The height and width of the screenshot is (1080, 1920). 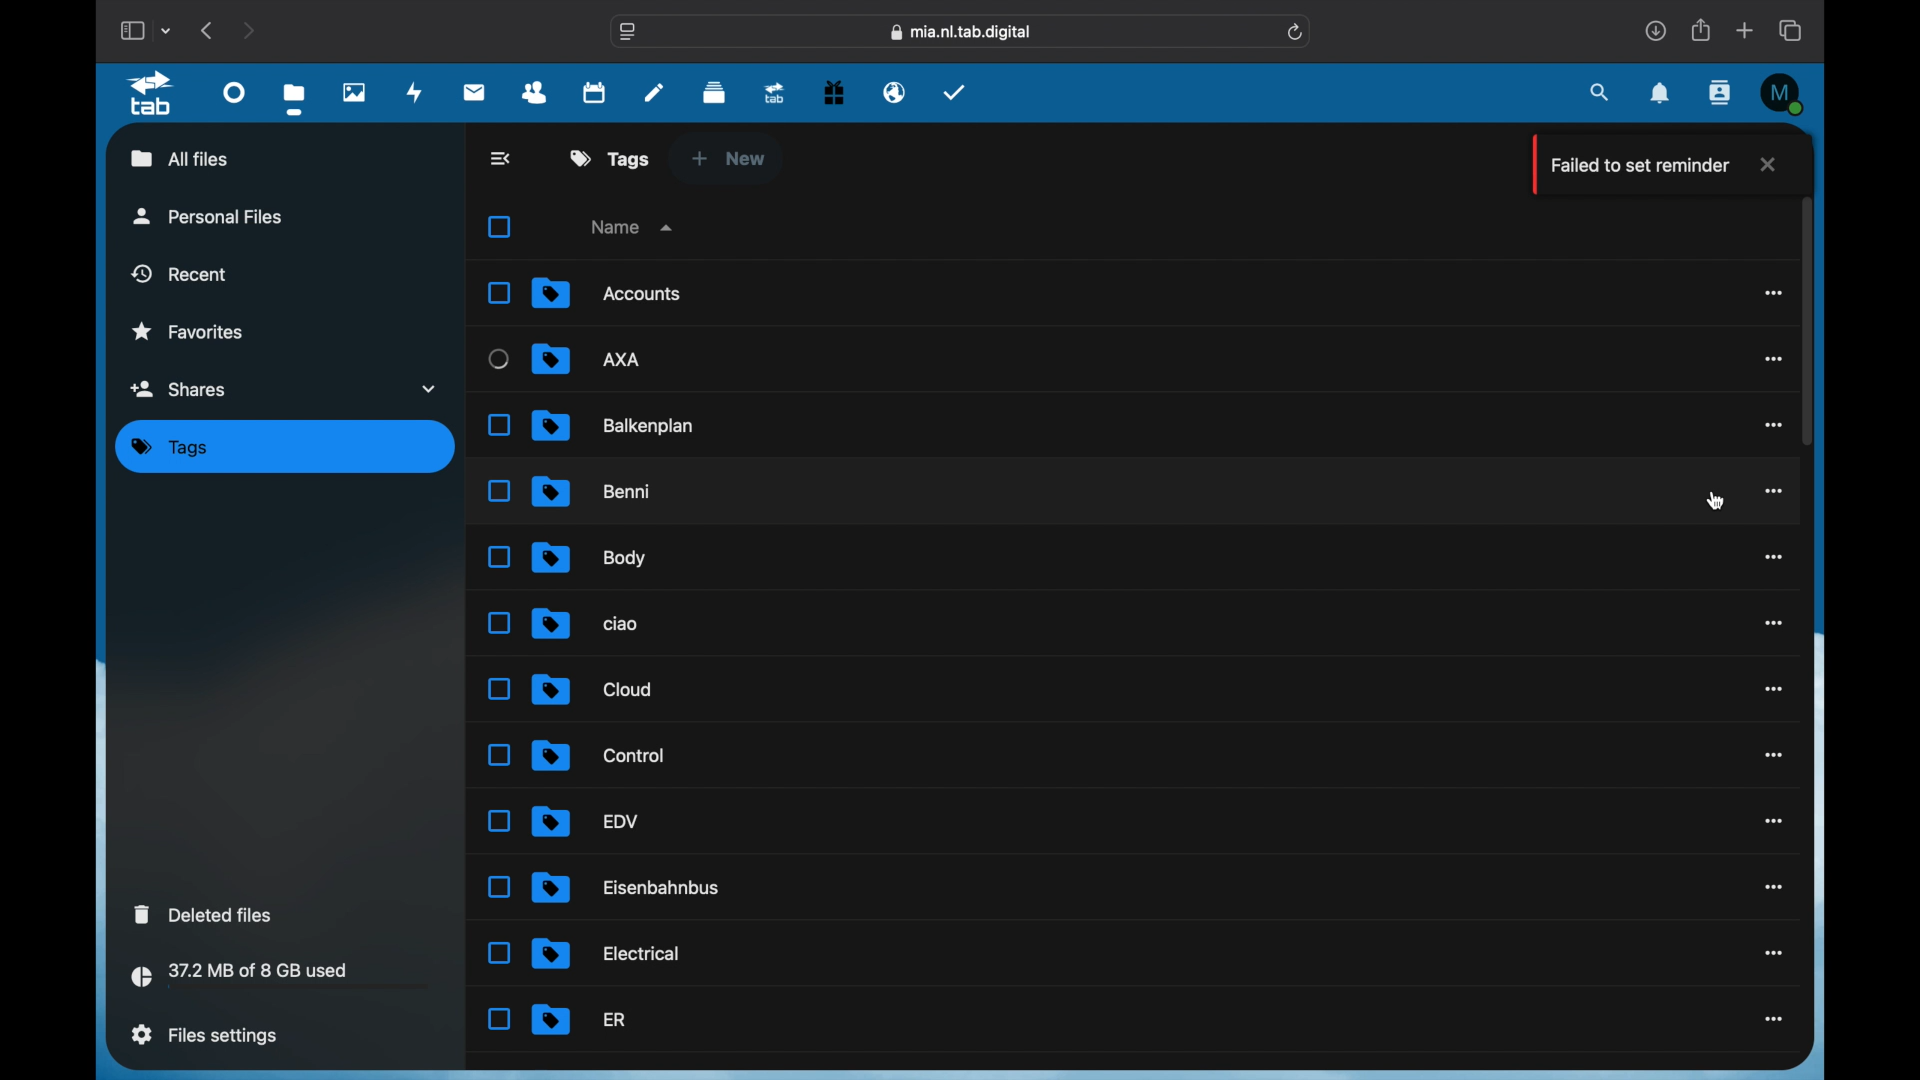 I want to click on file, so click(x=607, y=954).